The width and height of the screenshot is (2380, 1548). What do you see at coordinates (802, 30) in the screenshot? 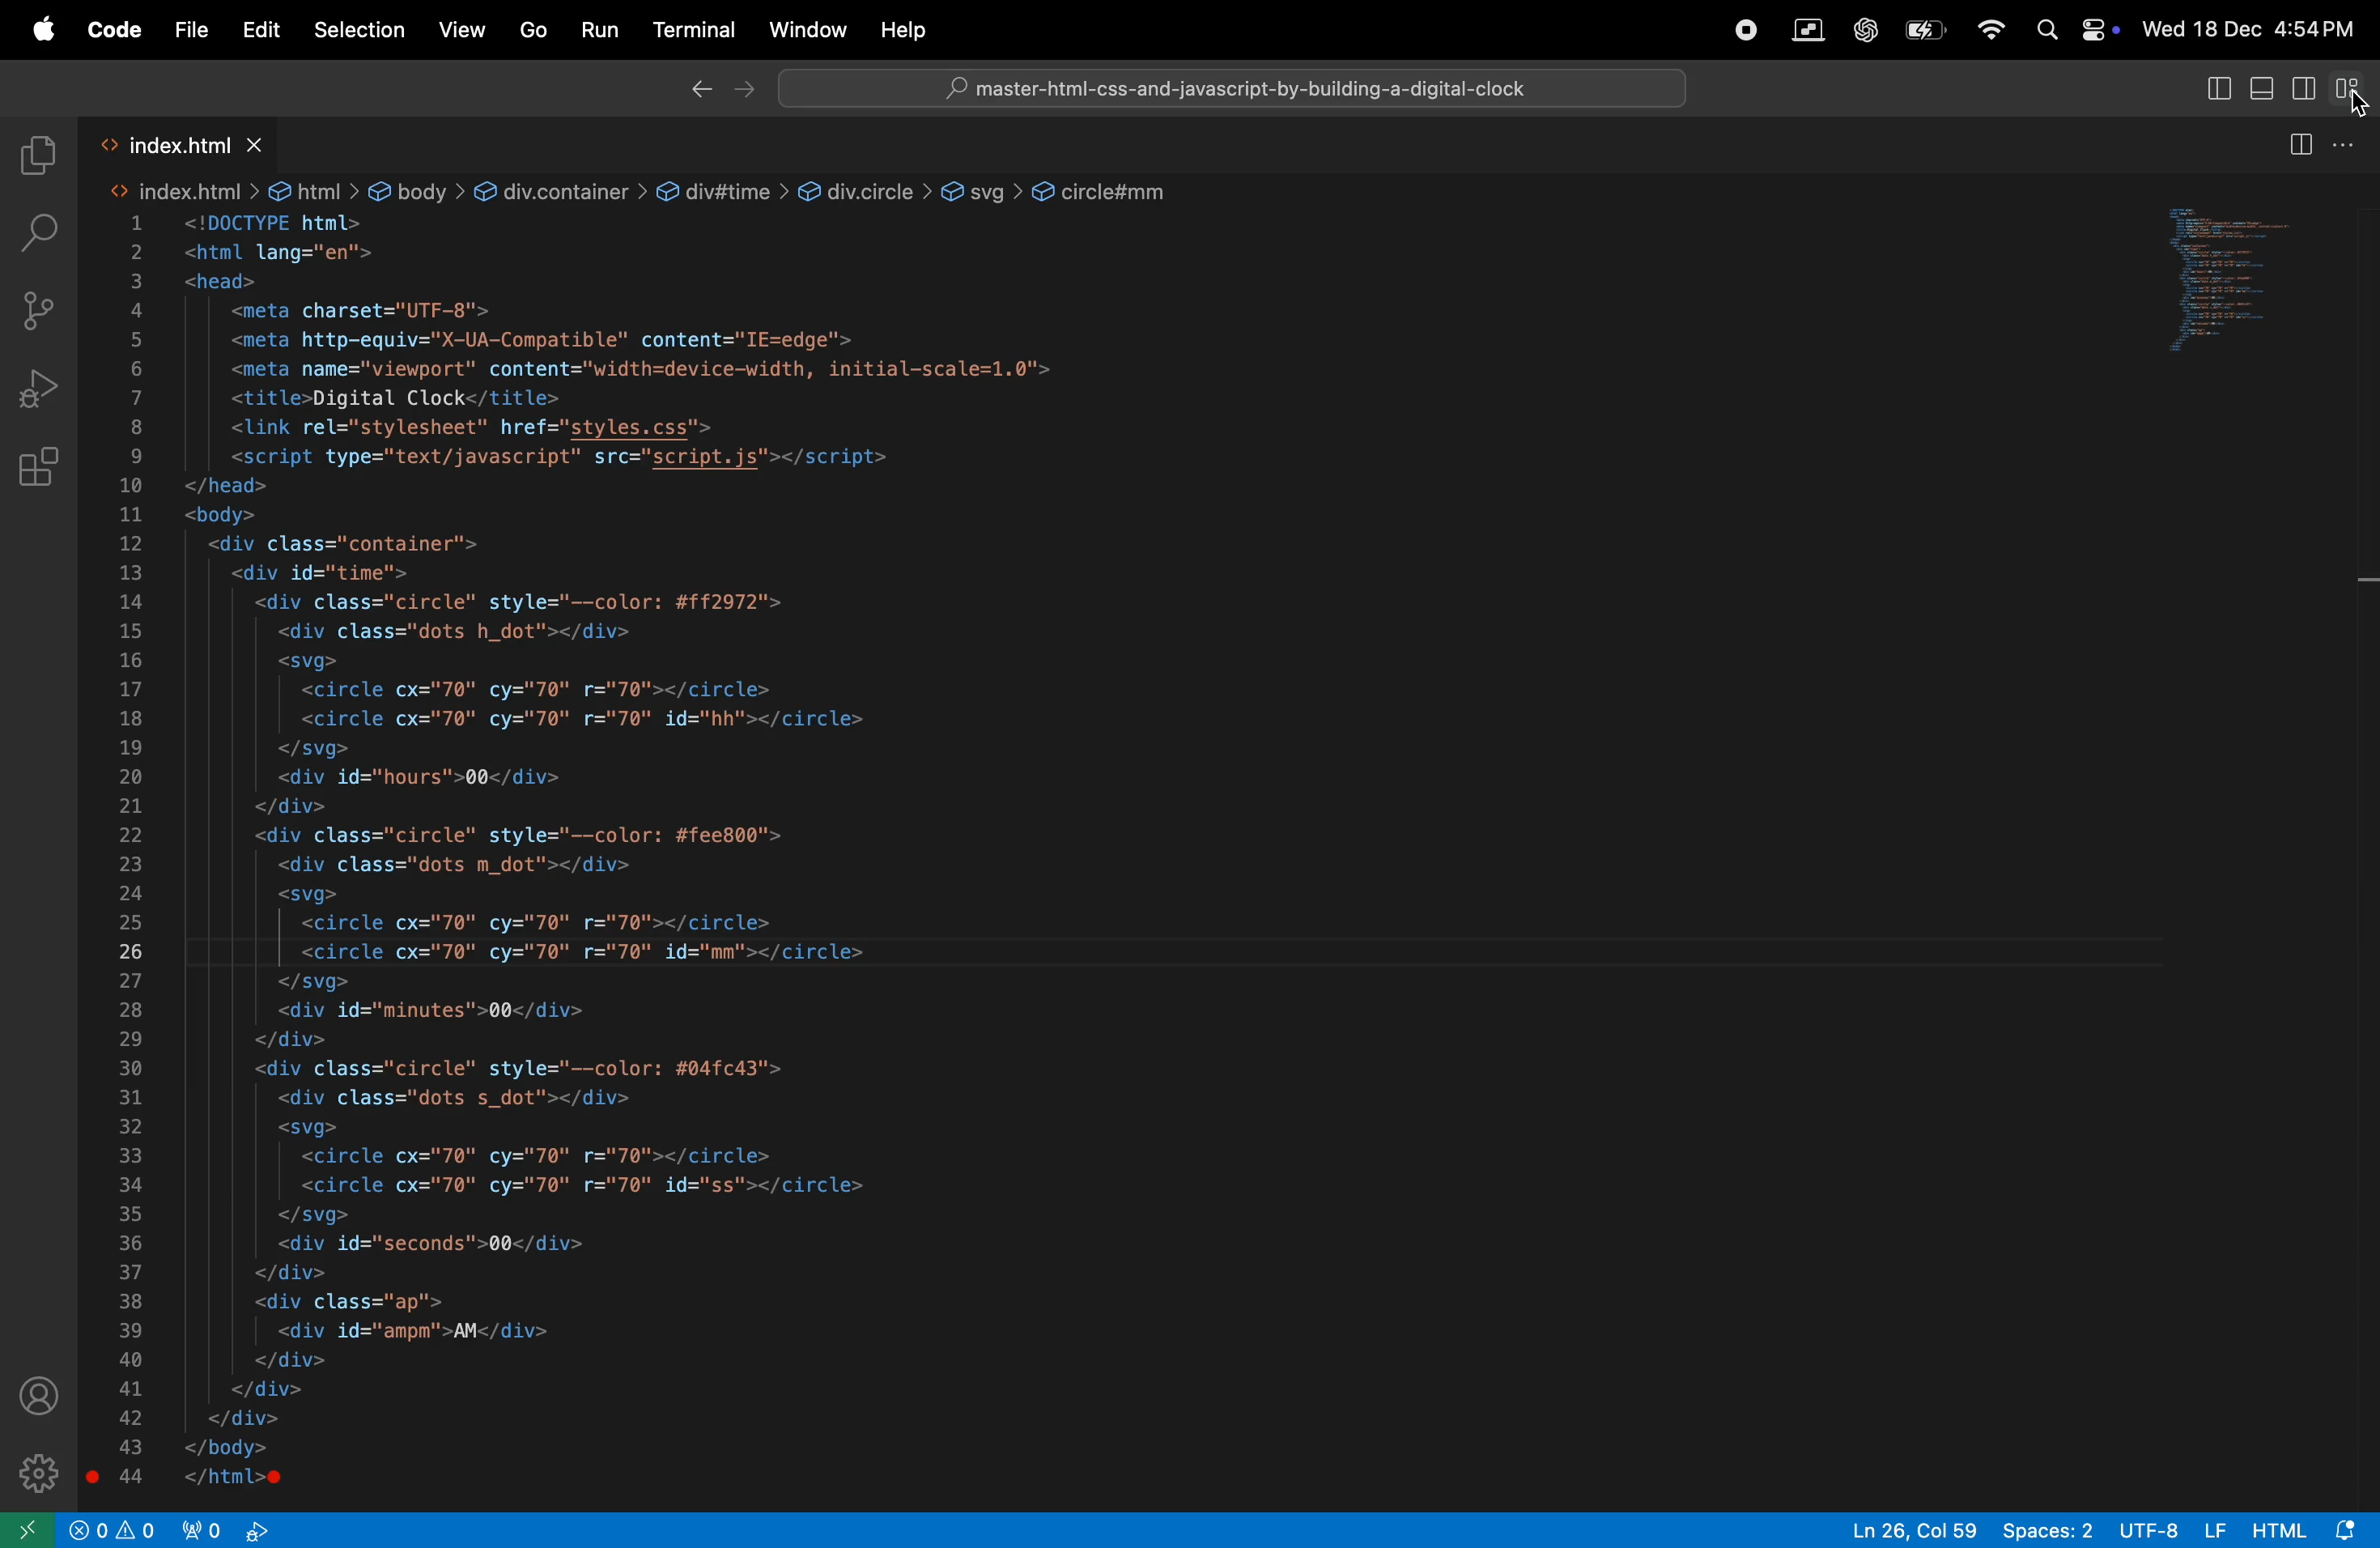
I see `Window` at bounding box center [802, 30].